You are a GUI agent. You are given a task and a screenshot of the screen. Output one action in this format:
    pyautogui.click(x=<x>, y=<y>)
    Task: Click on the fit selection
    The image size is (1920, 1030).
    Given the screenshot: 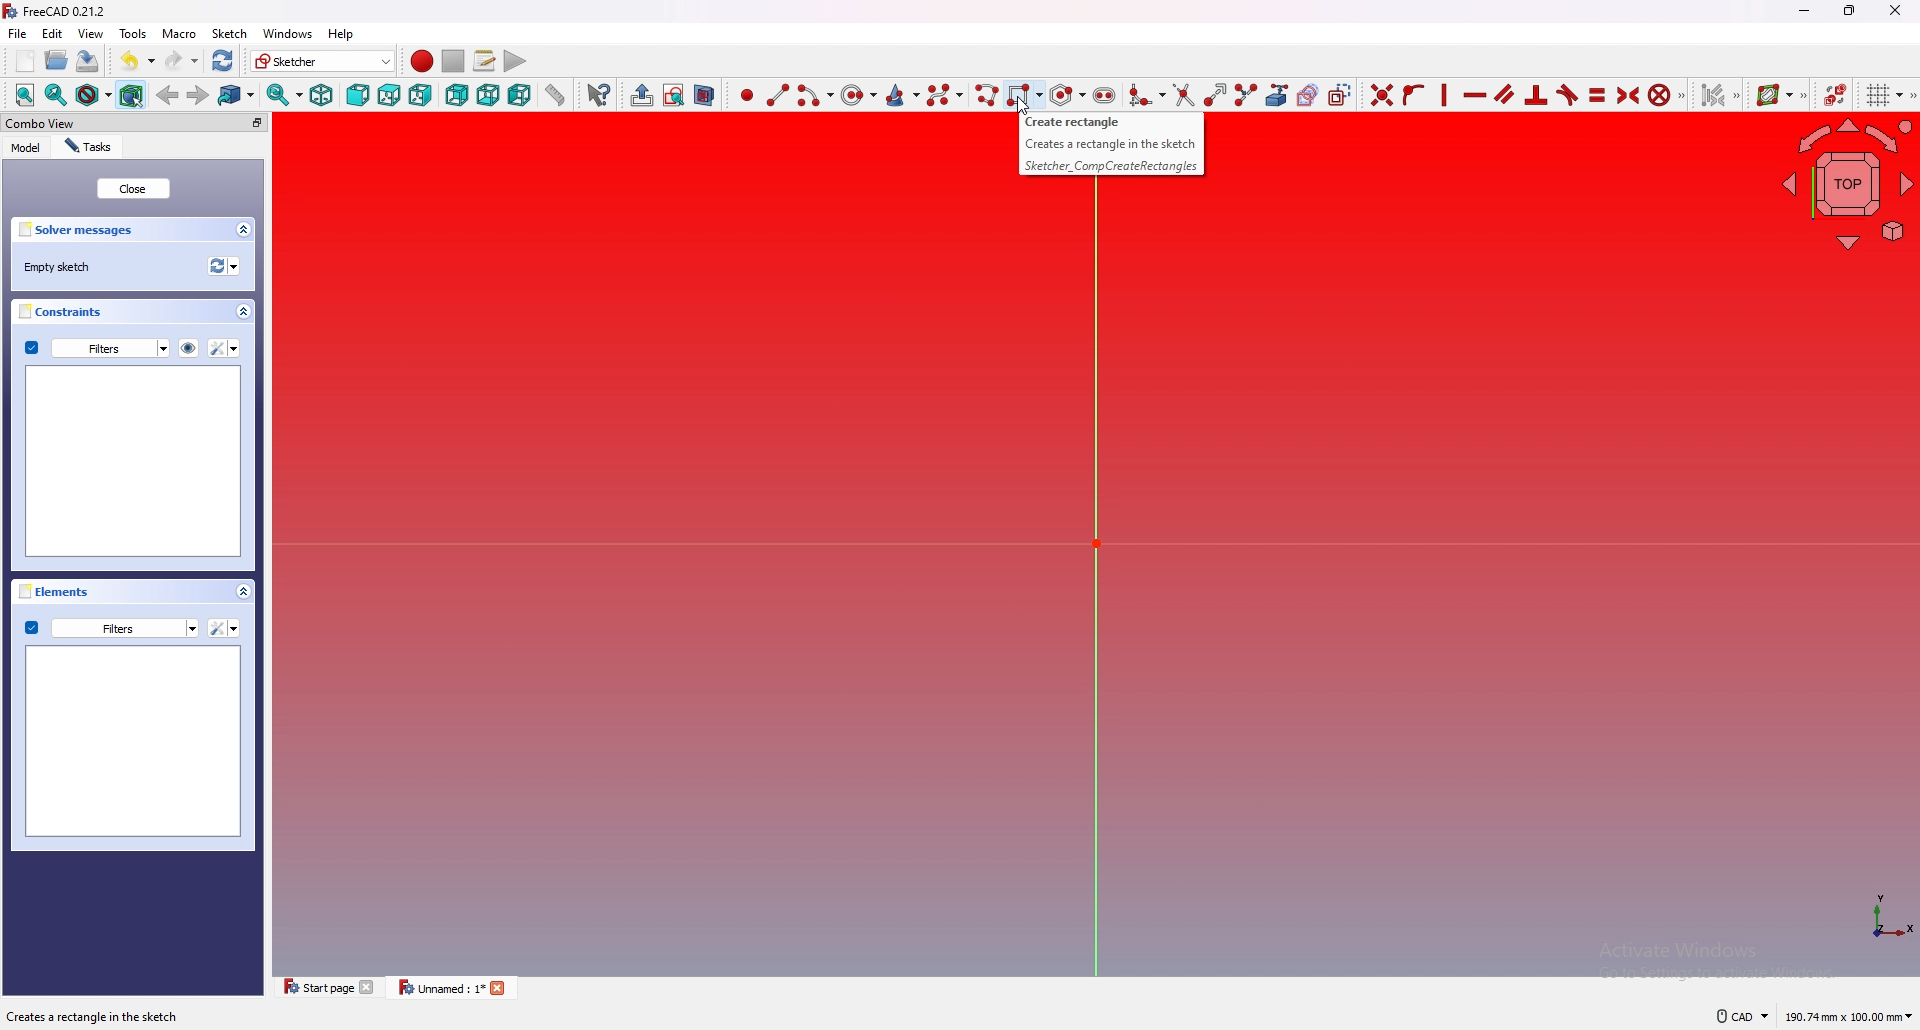 What is the action you would take?
    pyautogui.click(x=56, y=95)
    